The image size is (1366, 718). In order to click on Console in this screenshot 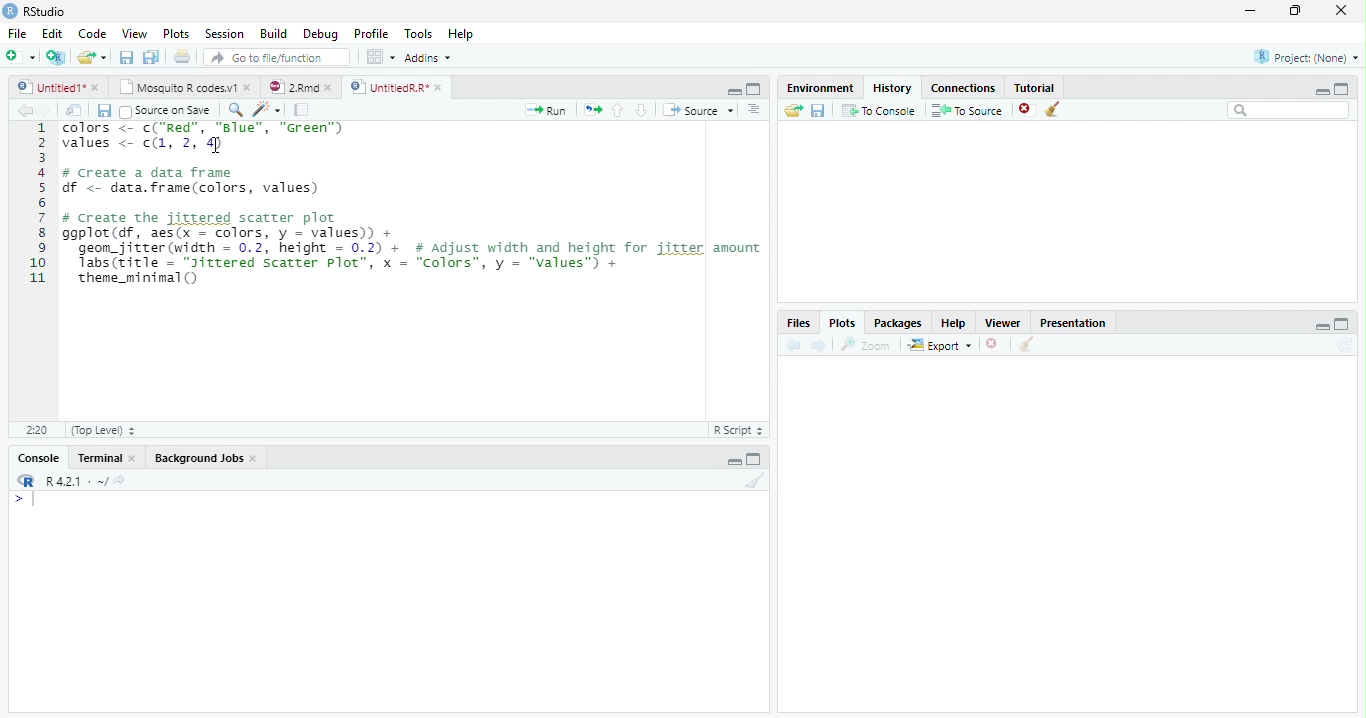, I will do `click(39, 457)`.